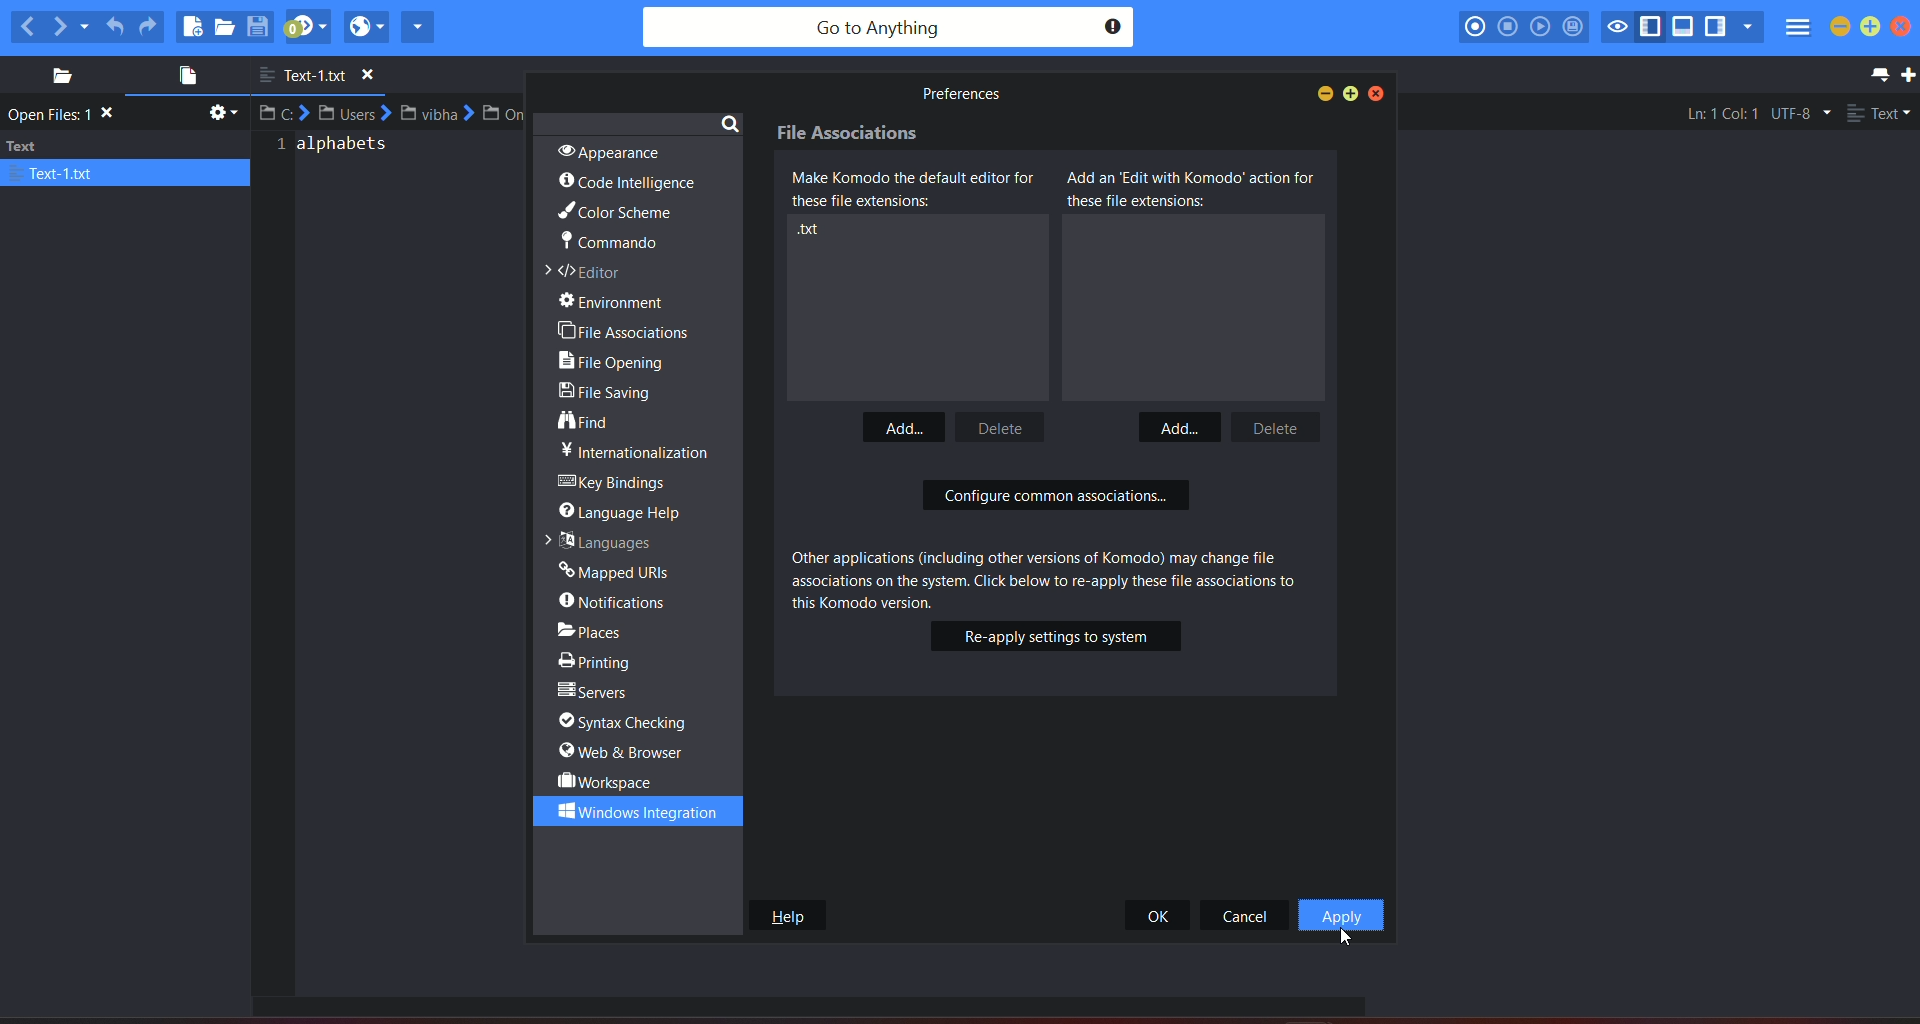 Image resolution: width=1920 pixels, height=1024 pixels. Describe the element at coordinates (338, 151) in the screenshot. I see `text` at that location.